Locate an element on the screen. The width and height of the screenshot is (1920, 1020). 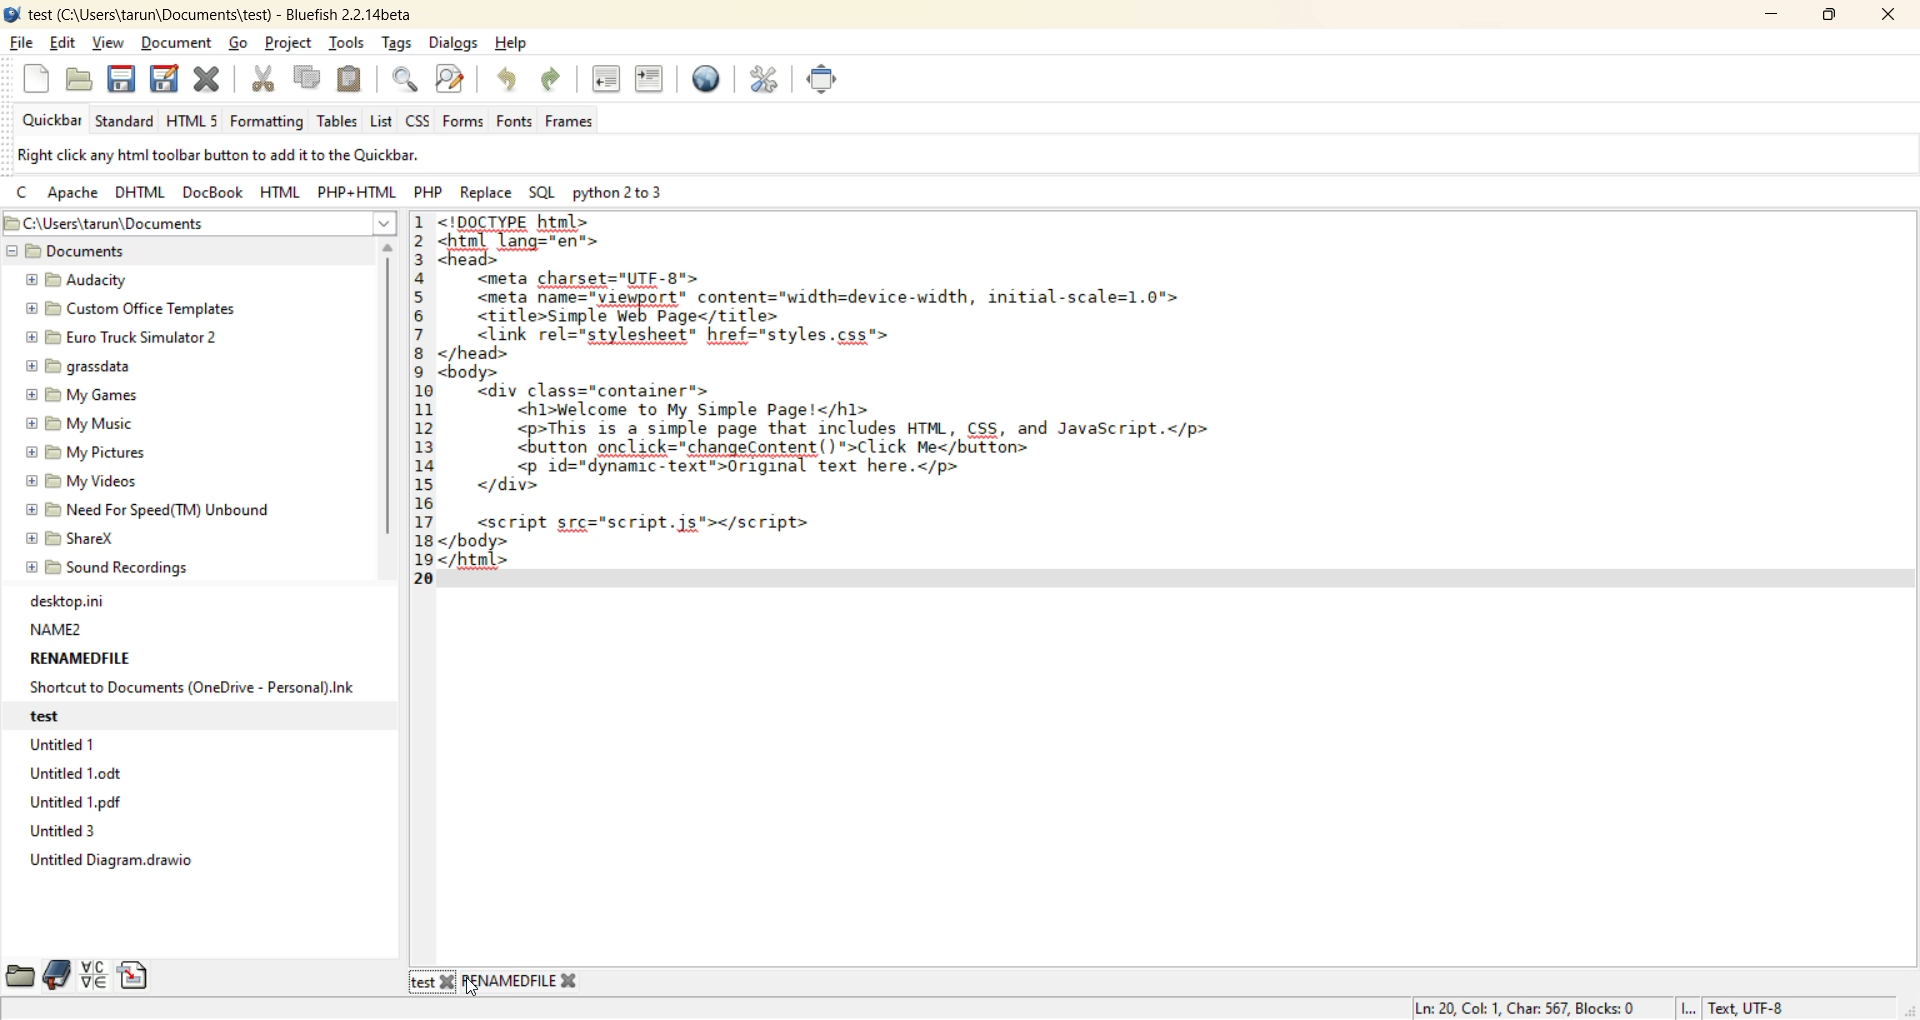
forms is located at coordinates (465, 122).